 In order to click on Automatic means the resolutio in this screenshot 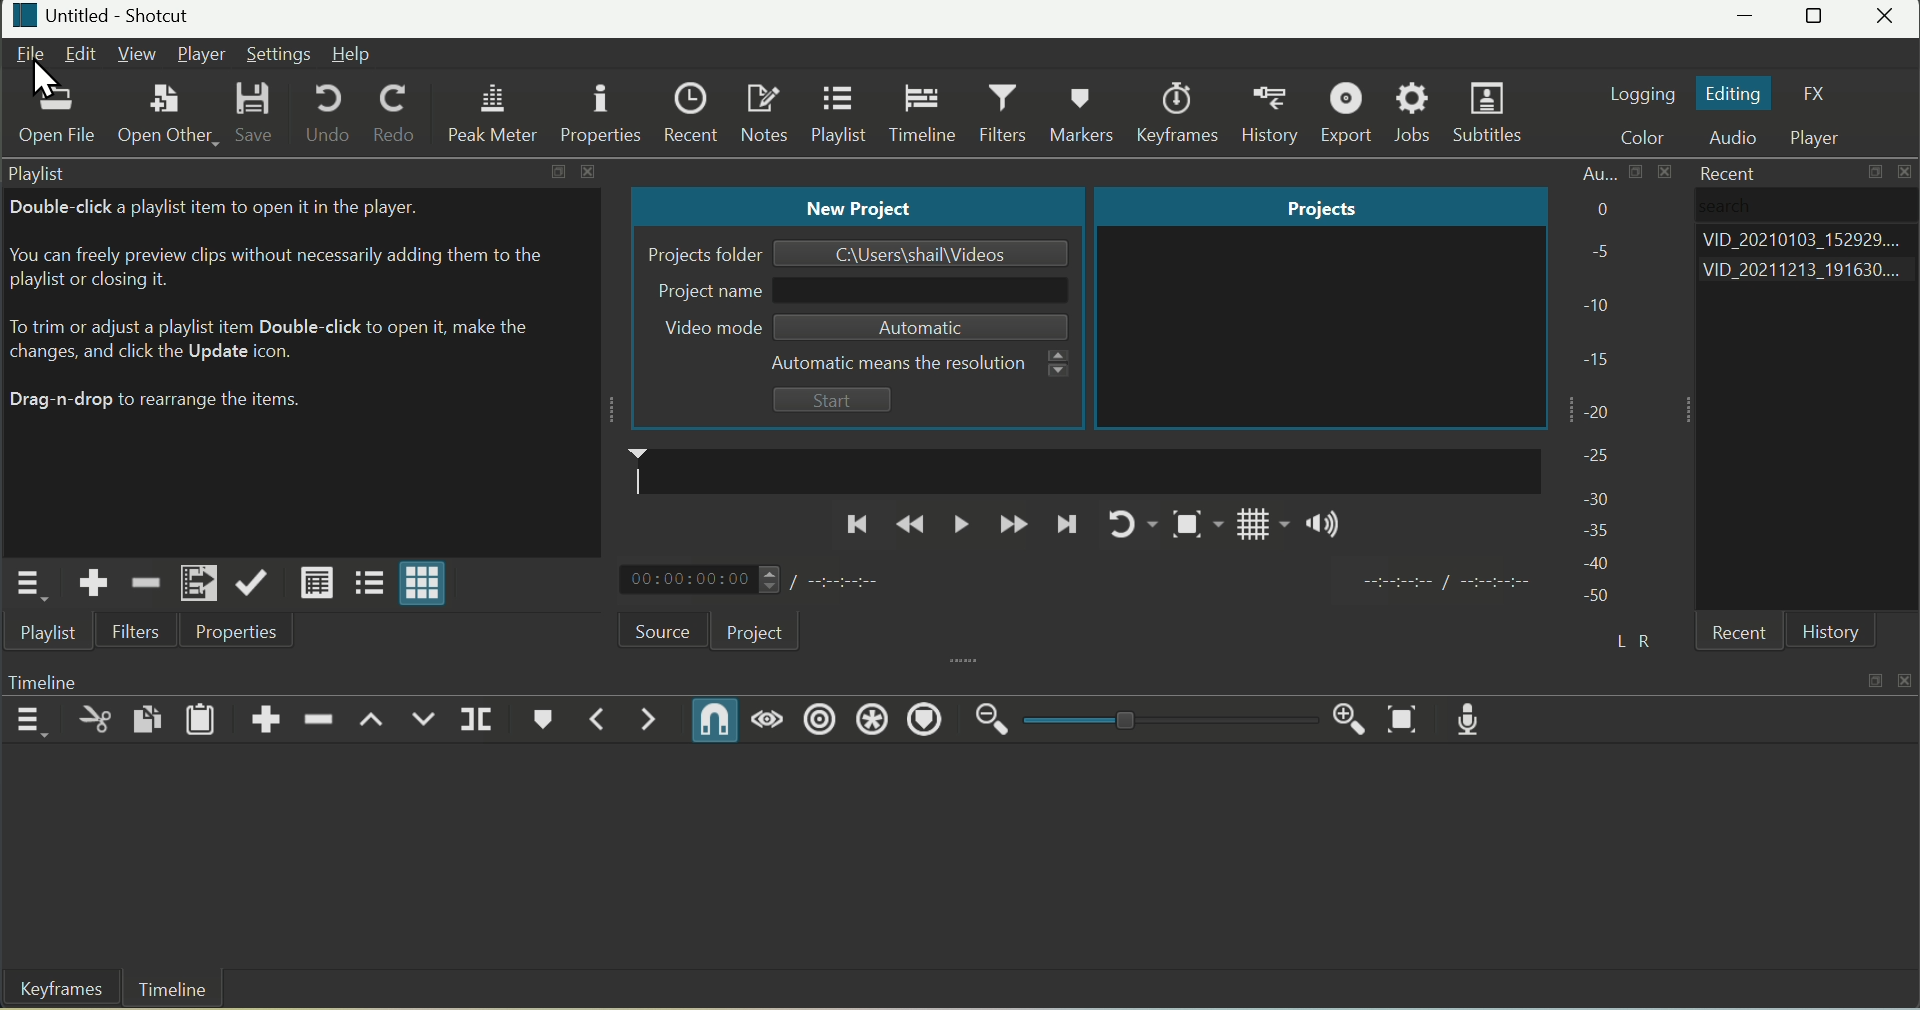, I will do `click(901, 363)`.